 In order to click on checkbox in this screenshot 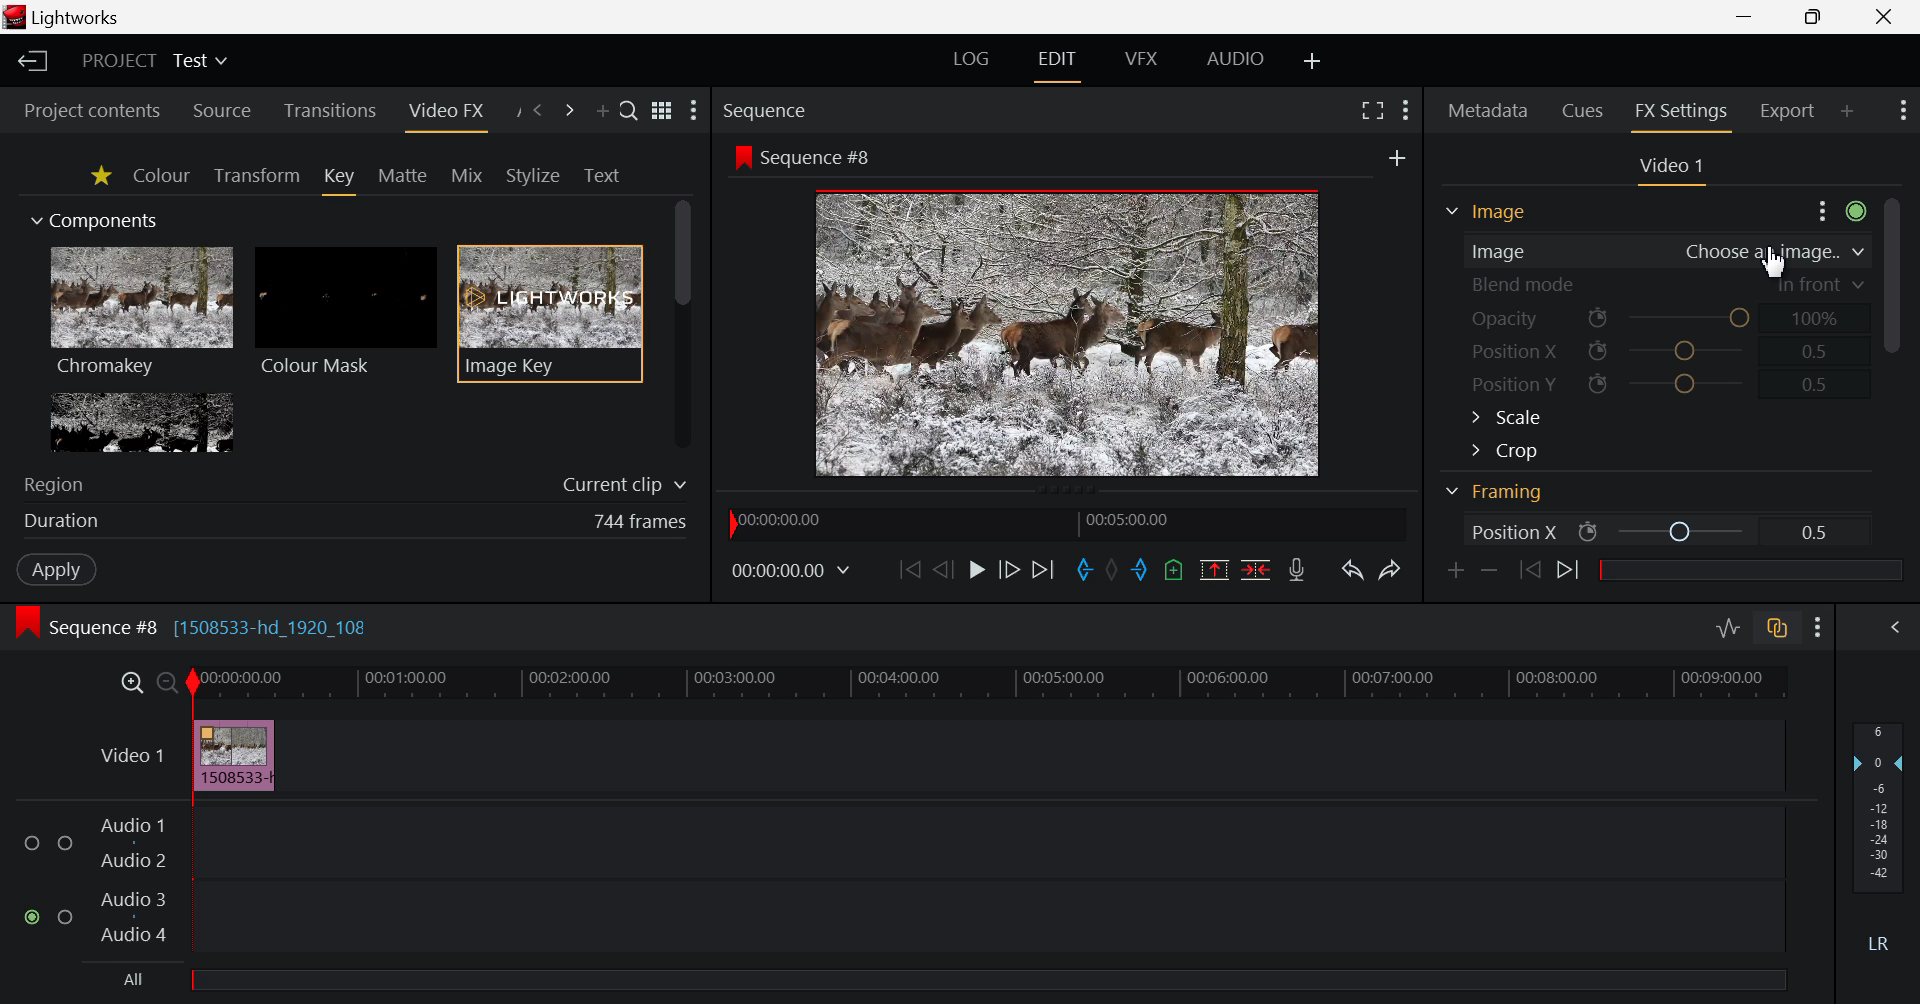, I will do `click(66, 916)`.